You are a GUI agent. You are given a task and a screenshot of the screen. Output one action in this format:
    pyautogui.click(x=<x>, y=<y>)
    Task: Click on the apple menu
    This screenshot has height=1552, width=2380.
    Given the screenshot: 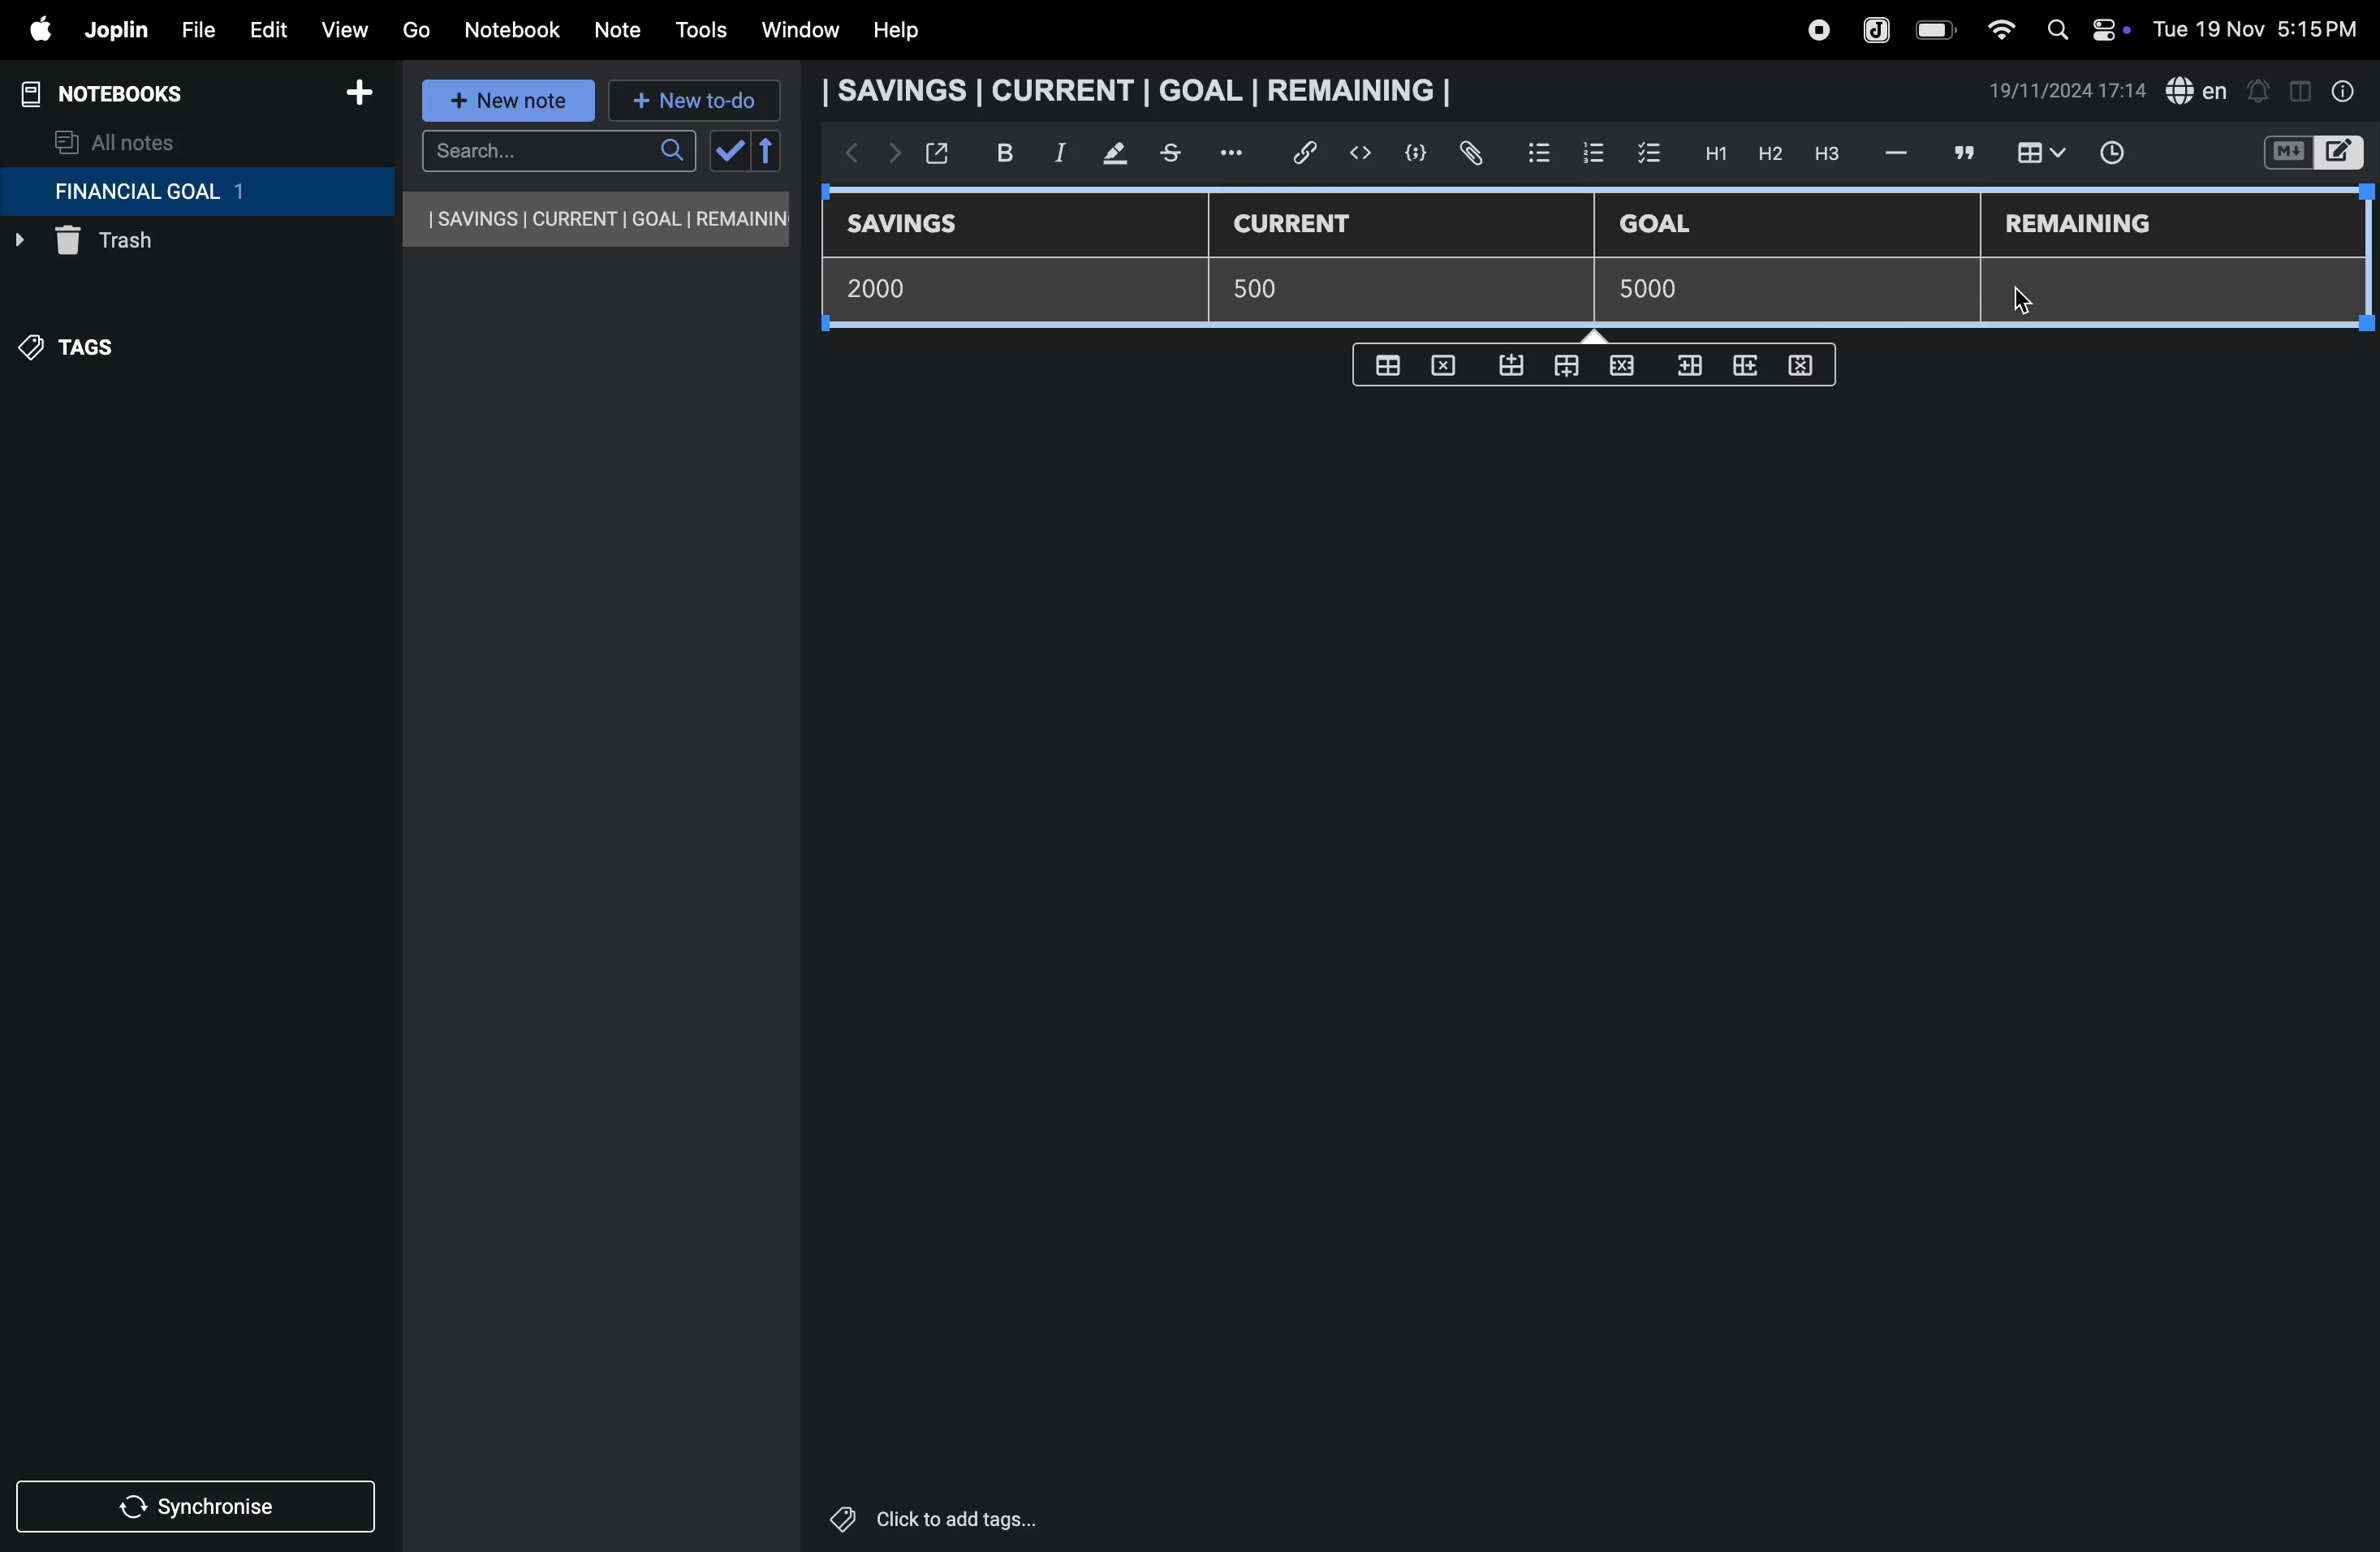 What is the action you would take?
    pyautogui.click(x=30, y=29)
    